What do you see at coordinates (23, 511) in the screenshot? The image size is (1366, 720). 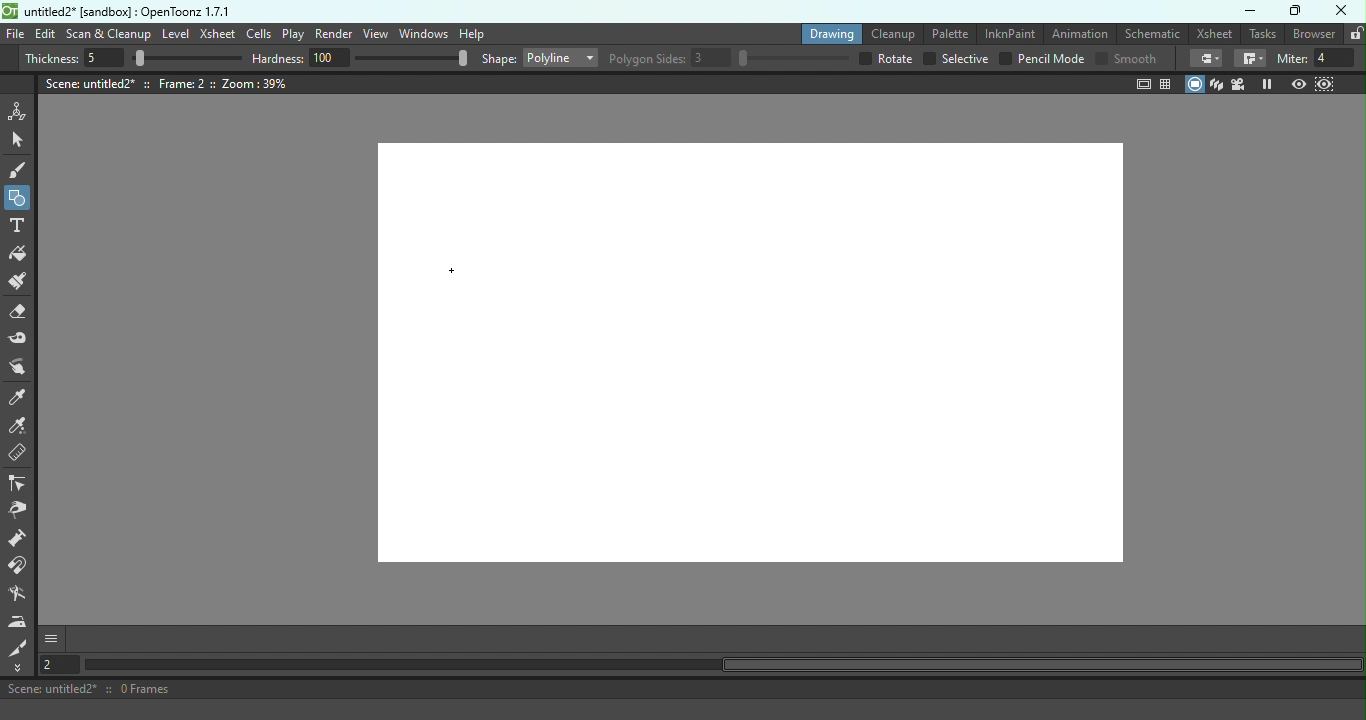 I see `Pinch tool` at bounding box center [23, 511].